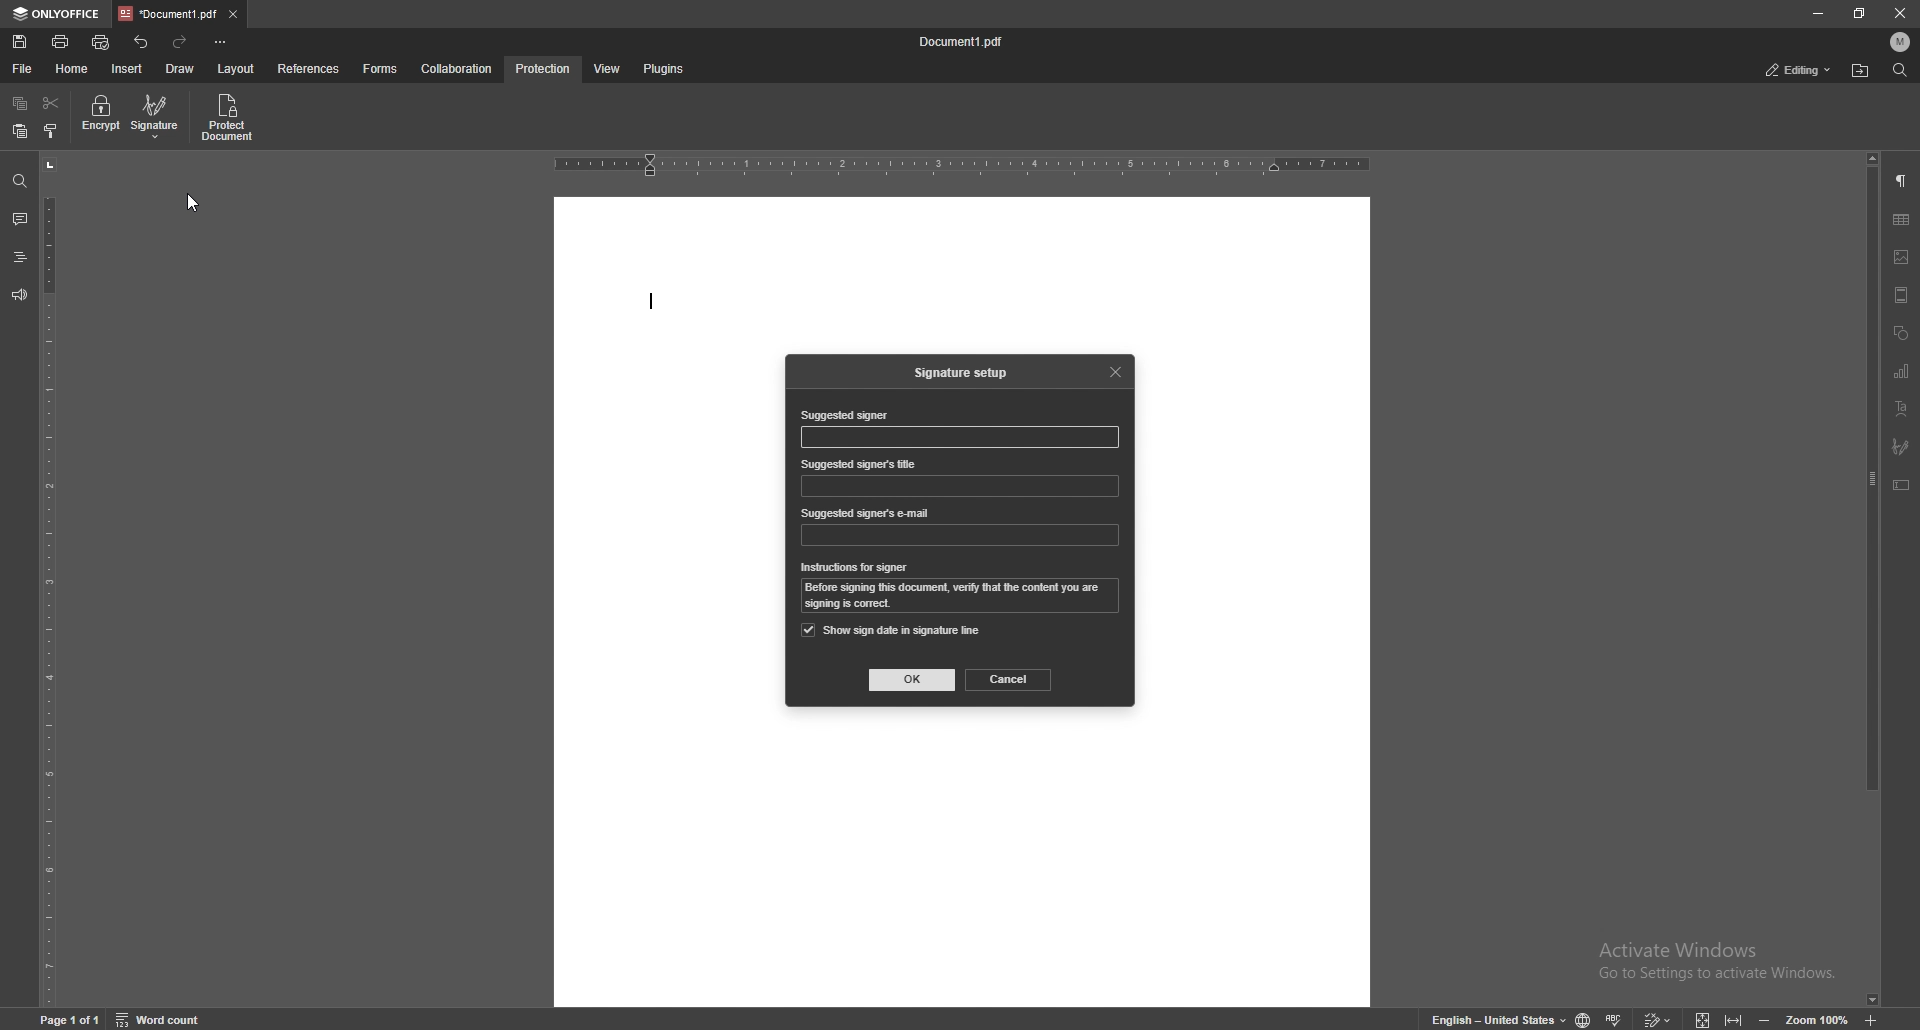  What do you see at coordinates (1901, 295) in the screenshot?
I see `header and footer` at bounding box center [1901, 295].